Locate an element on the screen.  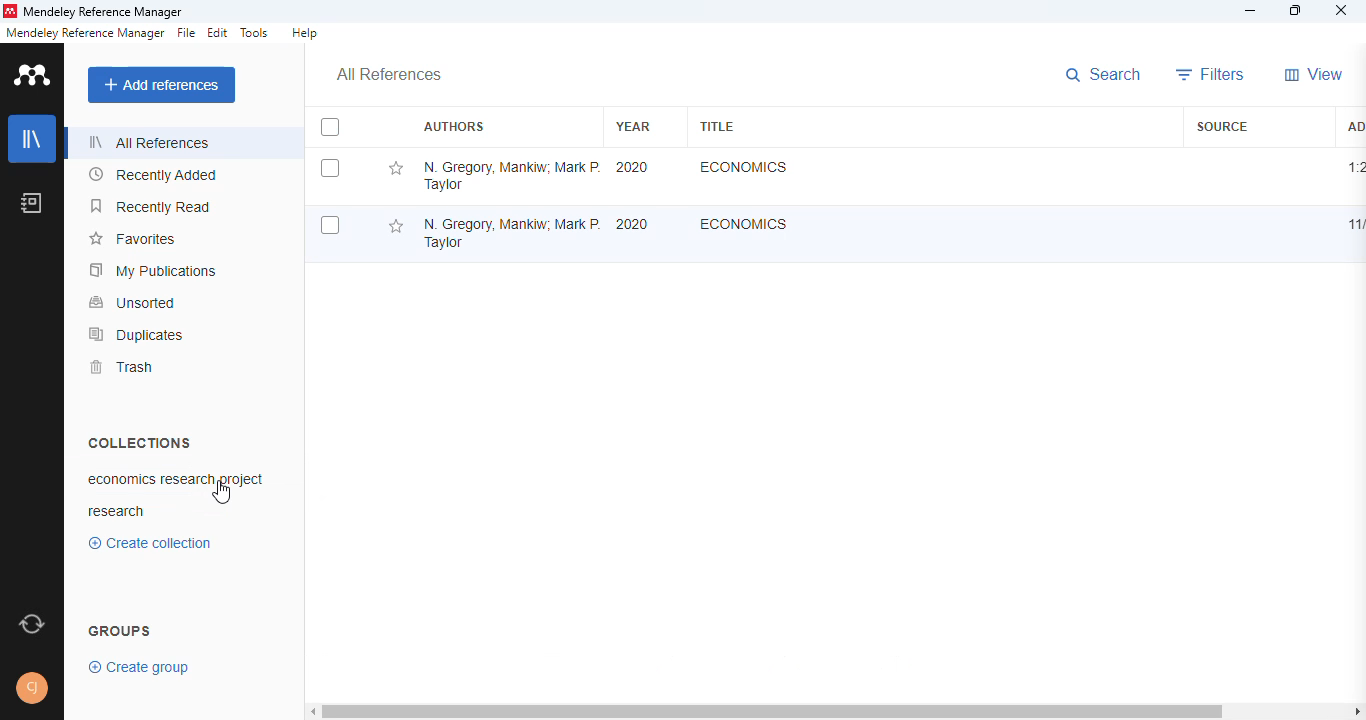
favorites is located at coordinates (131, 239).